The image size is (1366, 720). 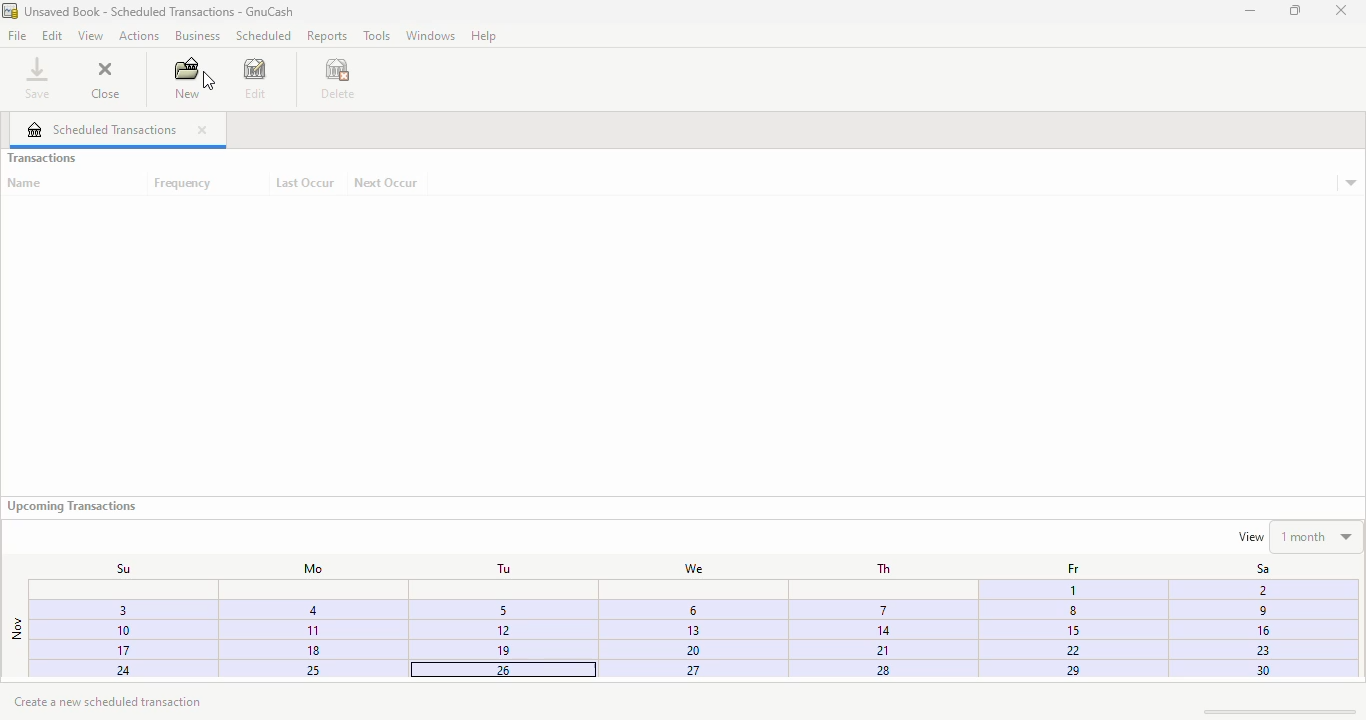 What do you see at coordinates (184, 184) in the screenshot?
I see `frequency` at bounding box center [184, 184].